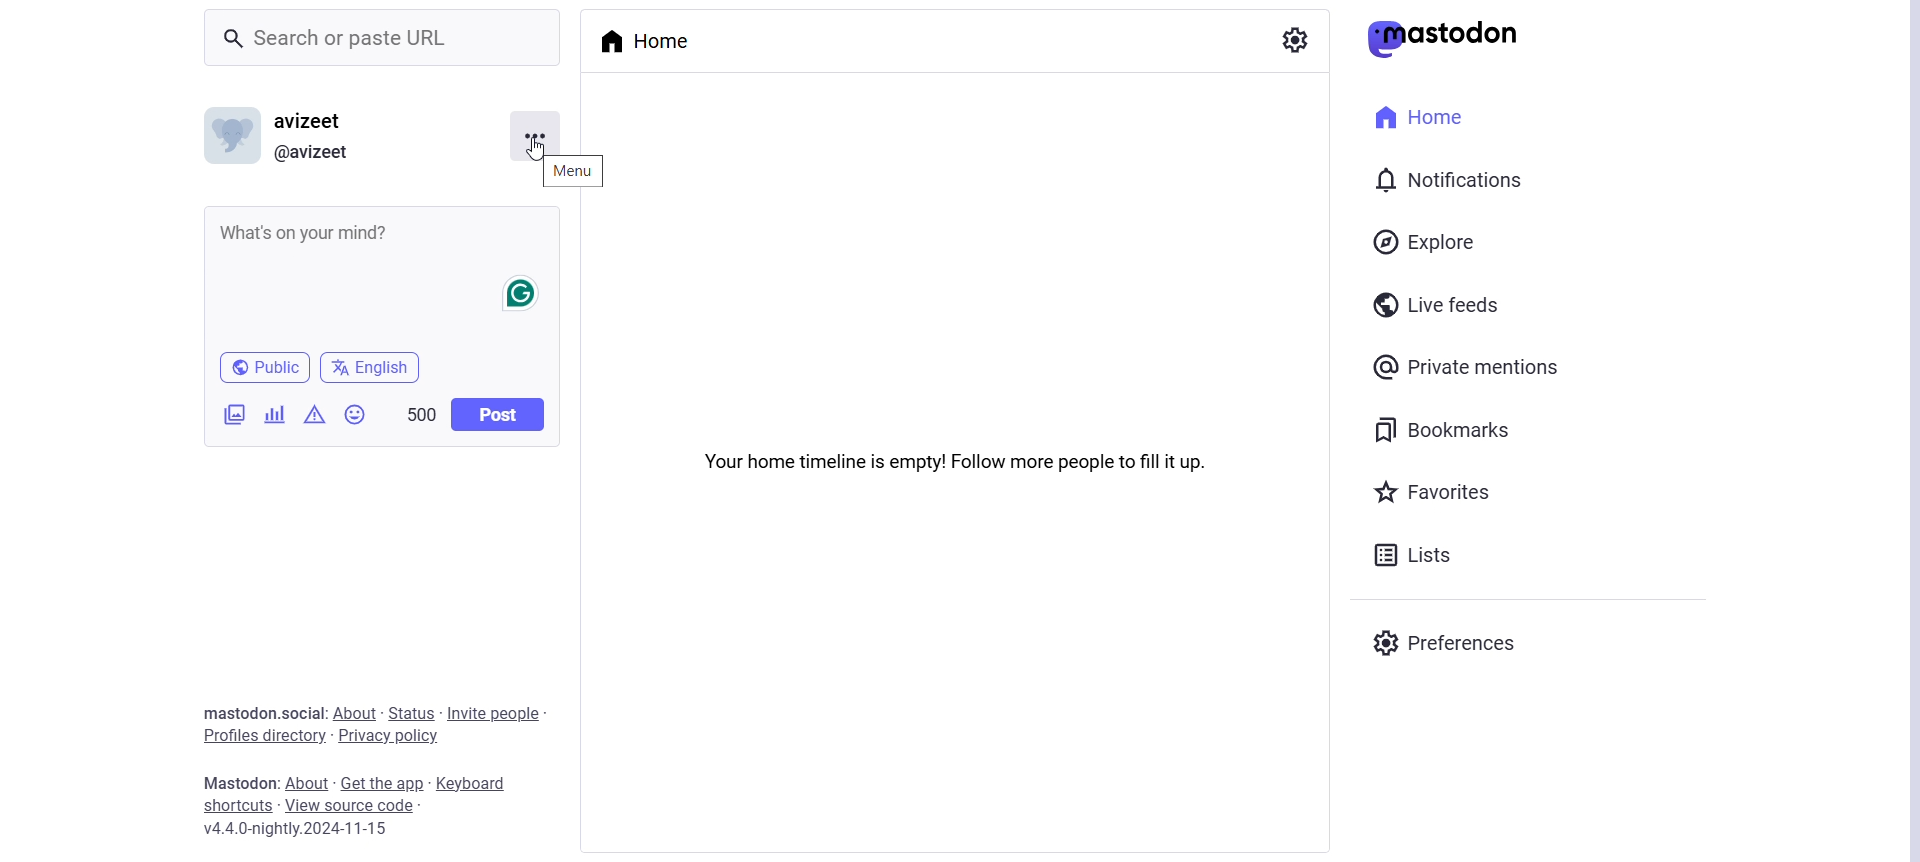  Describe the element at coordinates (573, 172) in the screenshot. I see `Menu` at that location.